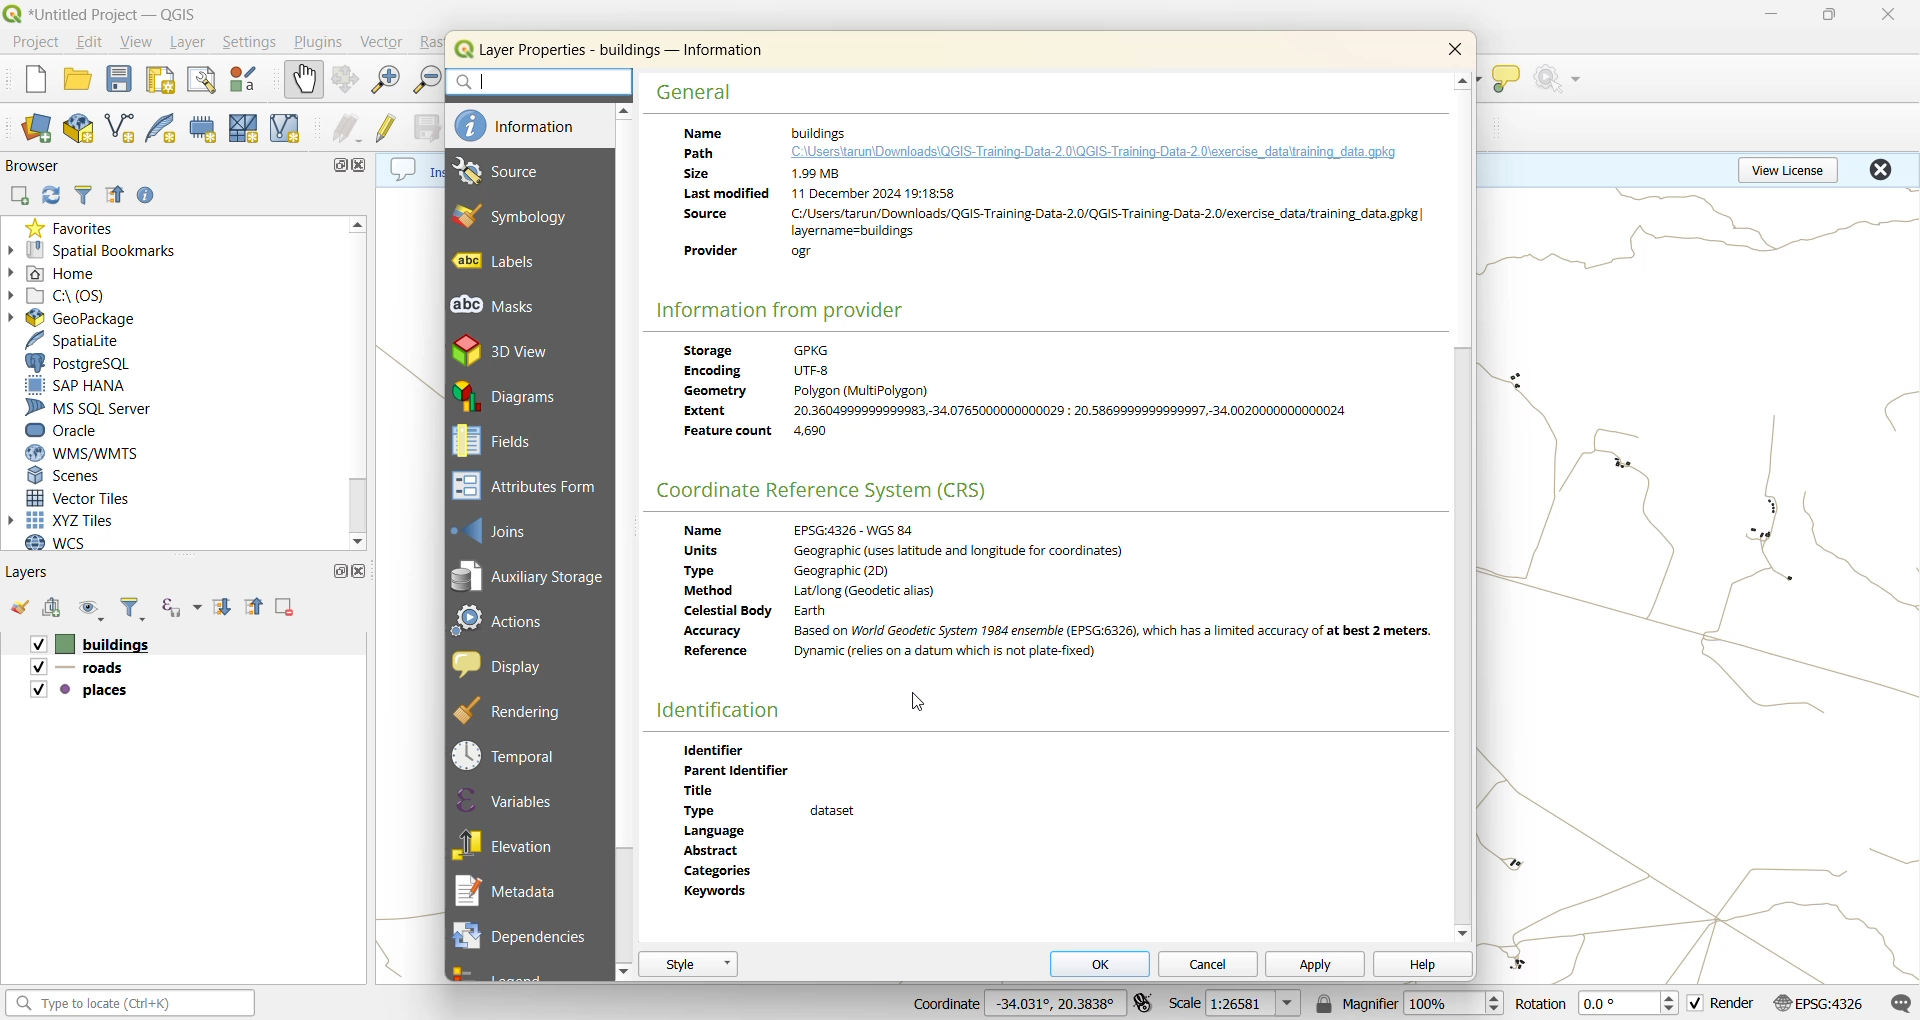  I want to click on metadata, so click(1025, 397).